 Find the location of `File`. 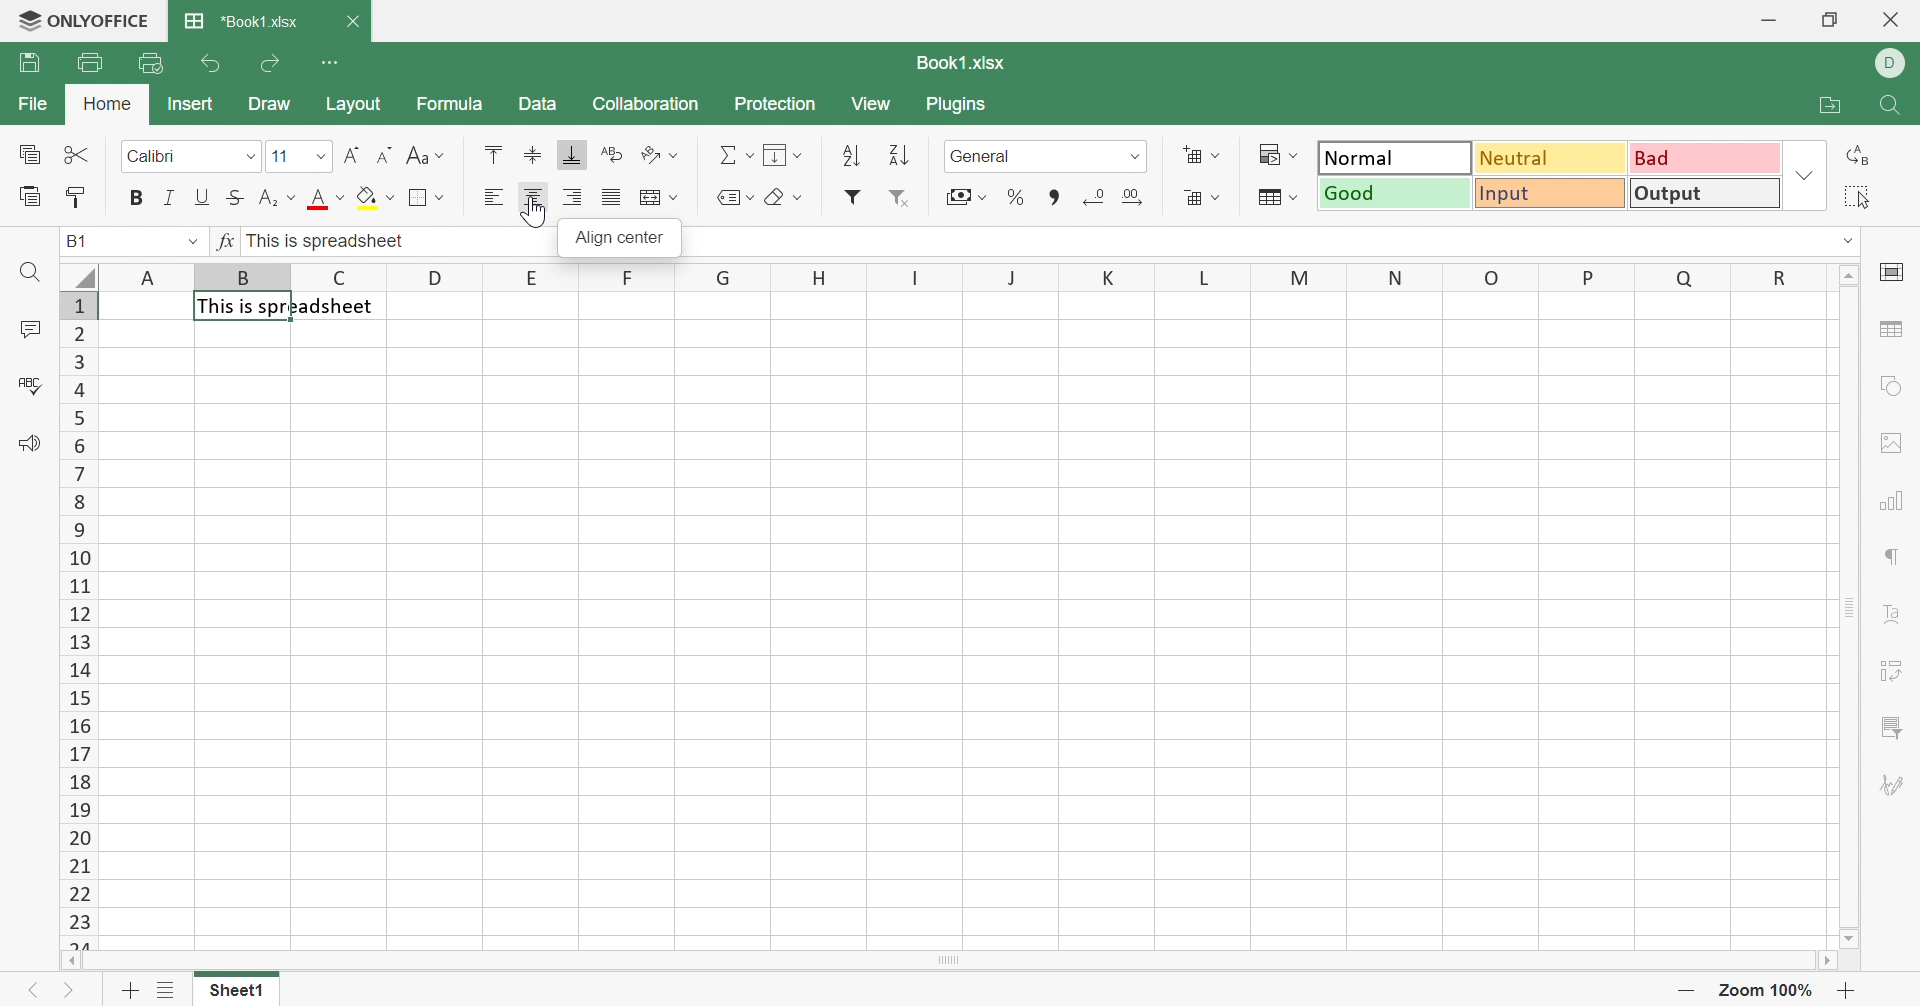

File is located at coordinates (34, 105).